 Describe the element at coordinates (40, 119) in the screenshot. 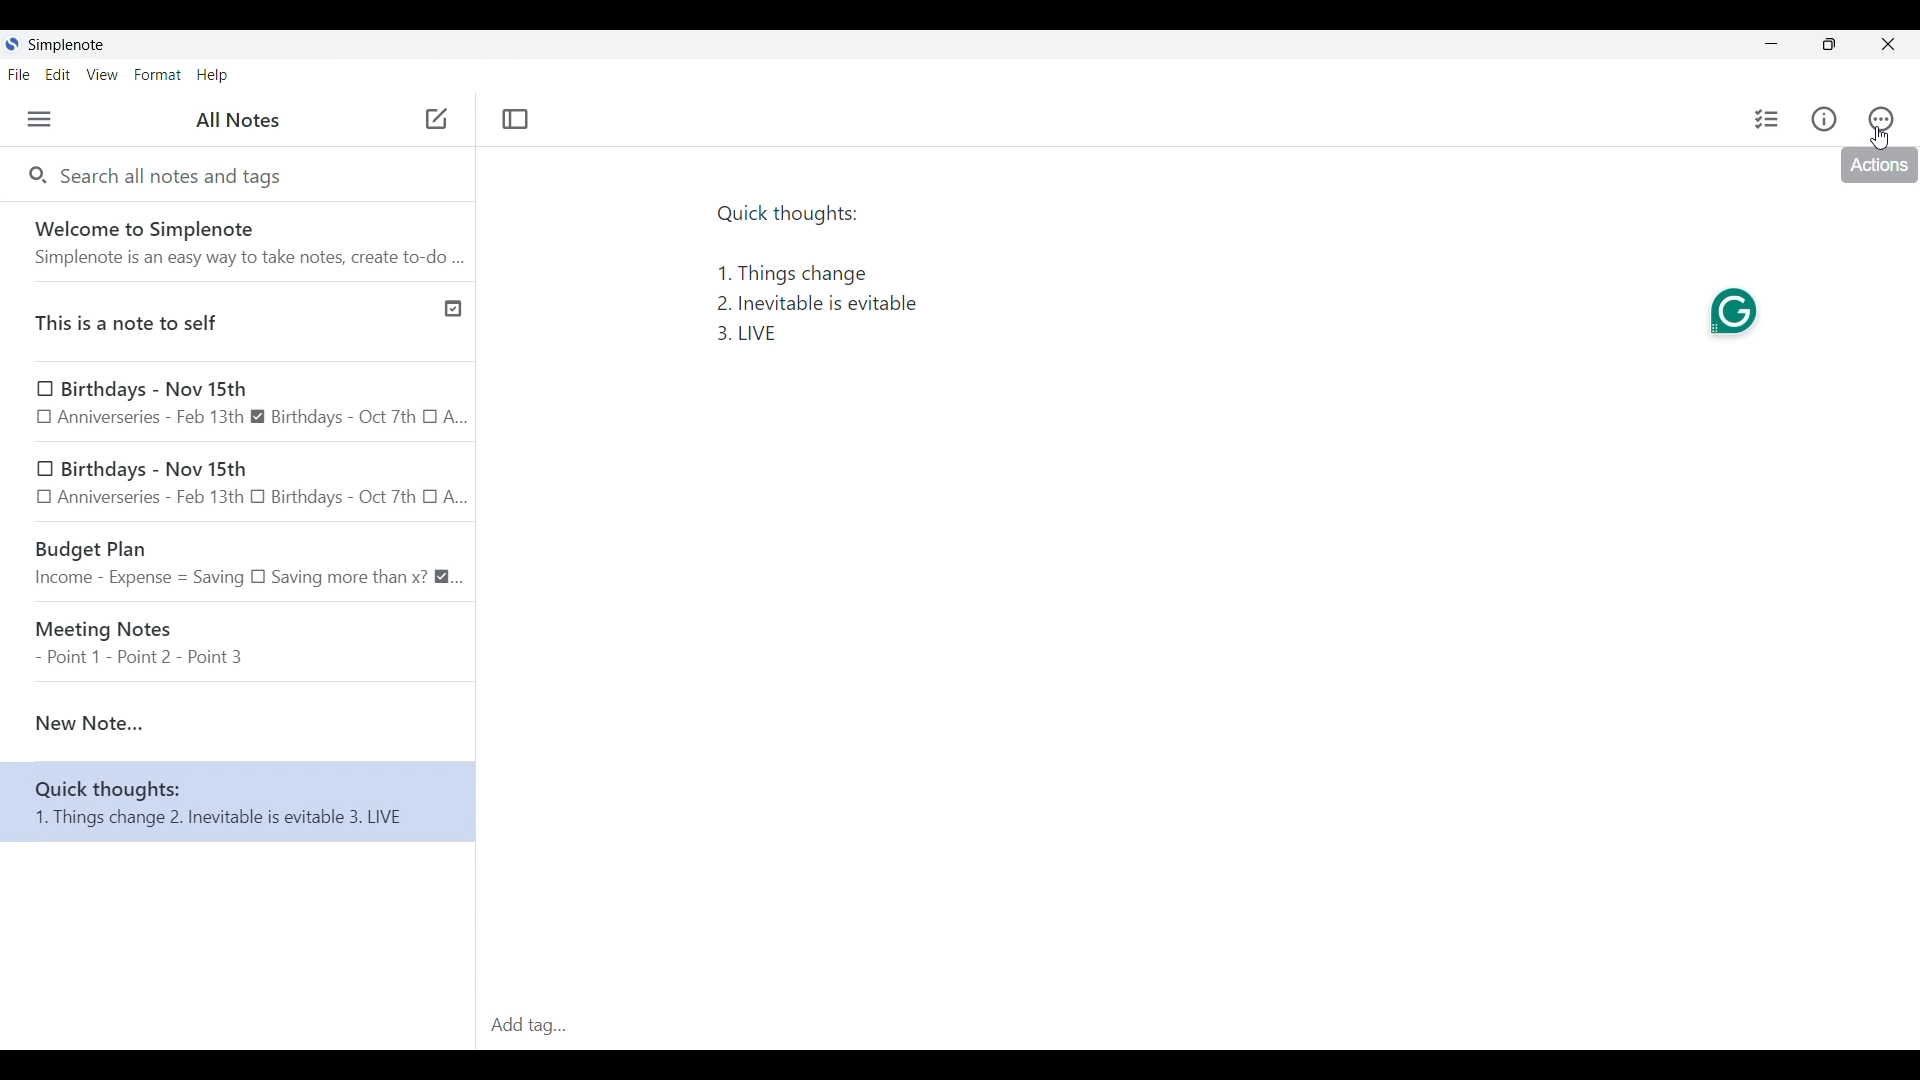

I see `Menu` at that location.